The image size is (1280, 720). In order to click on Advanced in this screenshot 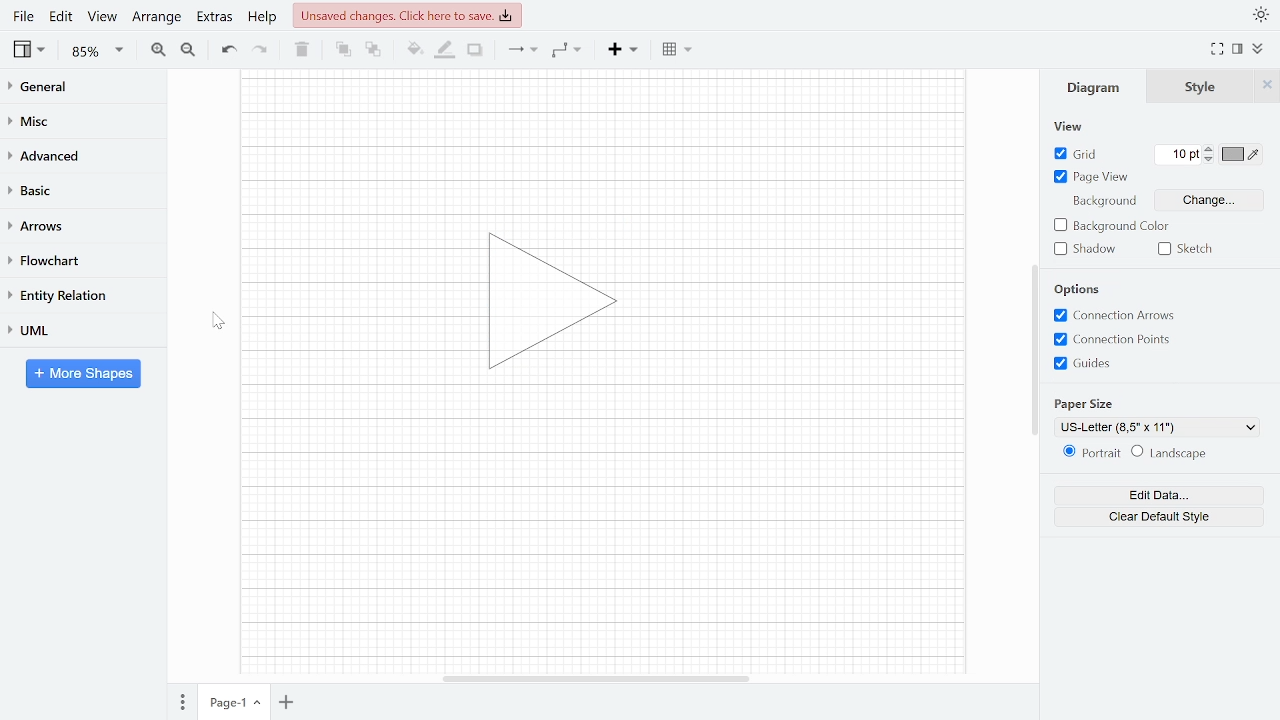, I will do `click(77, 154)`.